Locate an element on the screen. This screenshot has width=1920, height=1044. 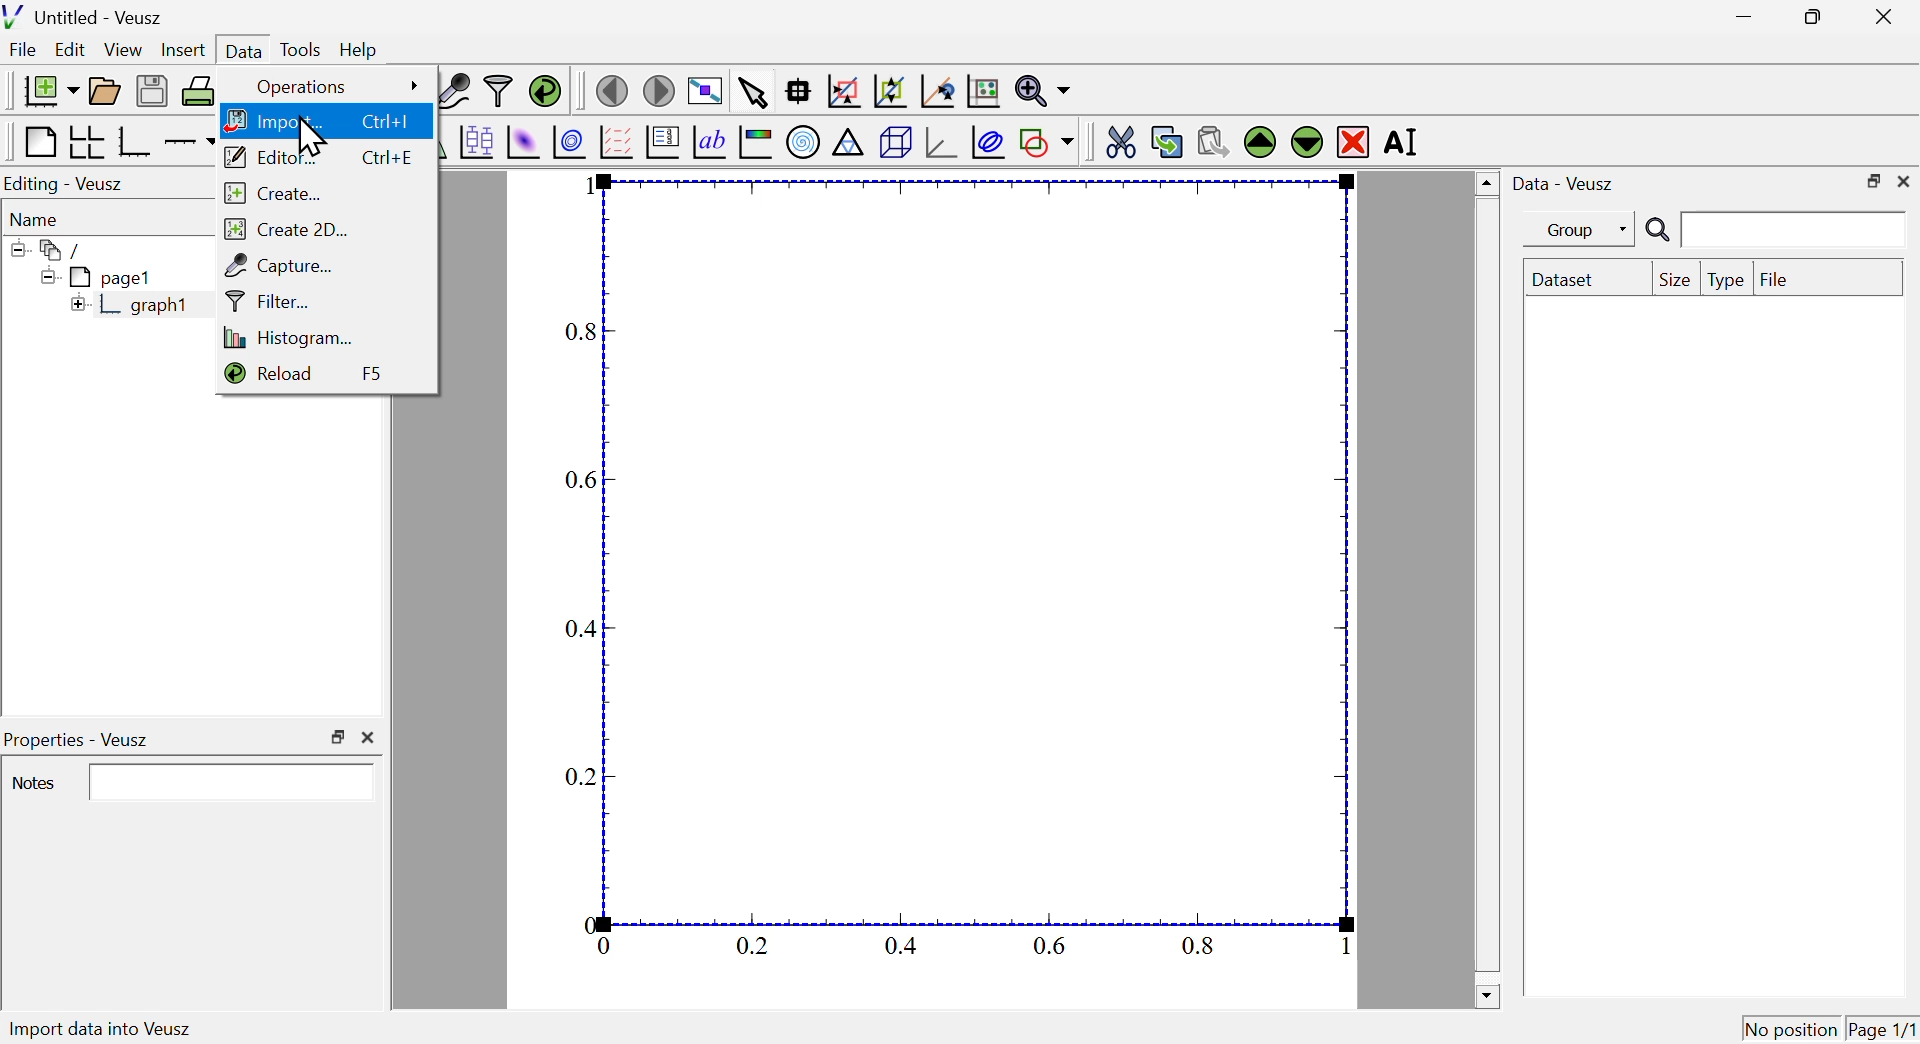
search is located at coordinates (1771, 231).